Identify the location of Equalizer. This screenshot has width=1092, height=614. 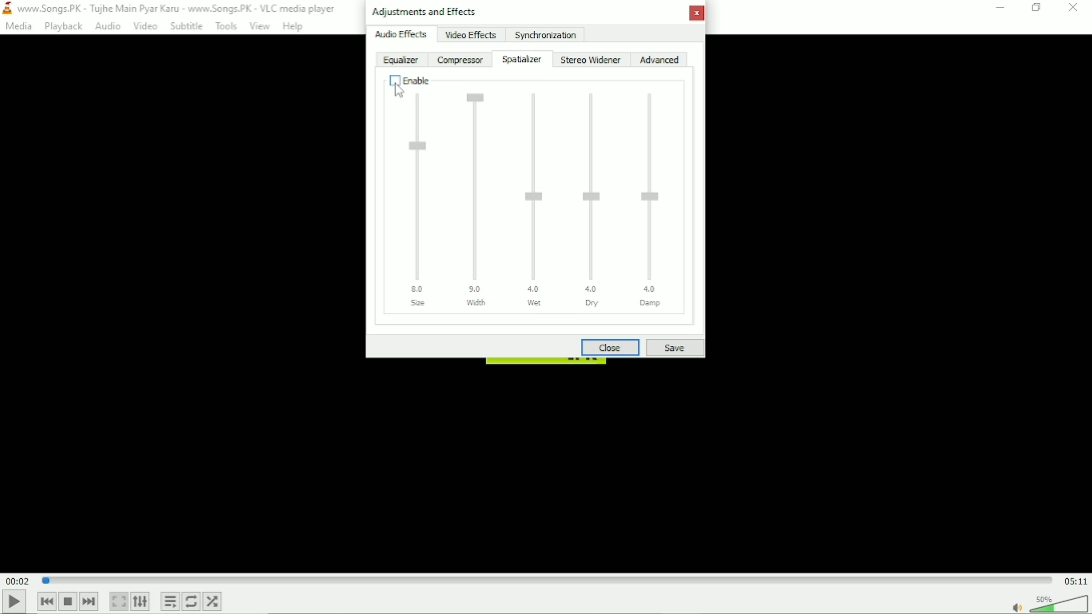
(401, 60).